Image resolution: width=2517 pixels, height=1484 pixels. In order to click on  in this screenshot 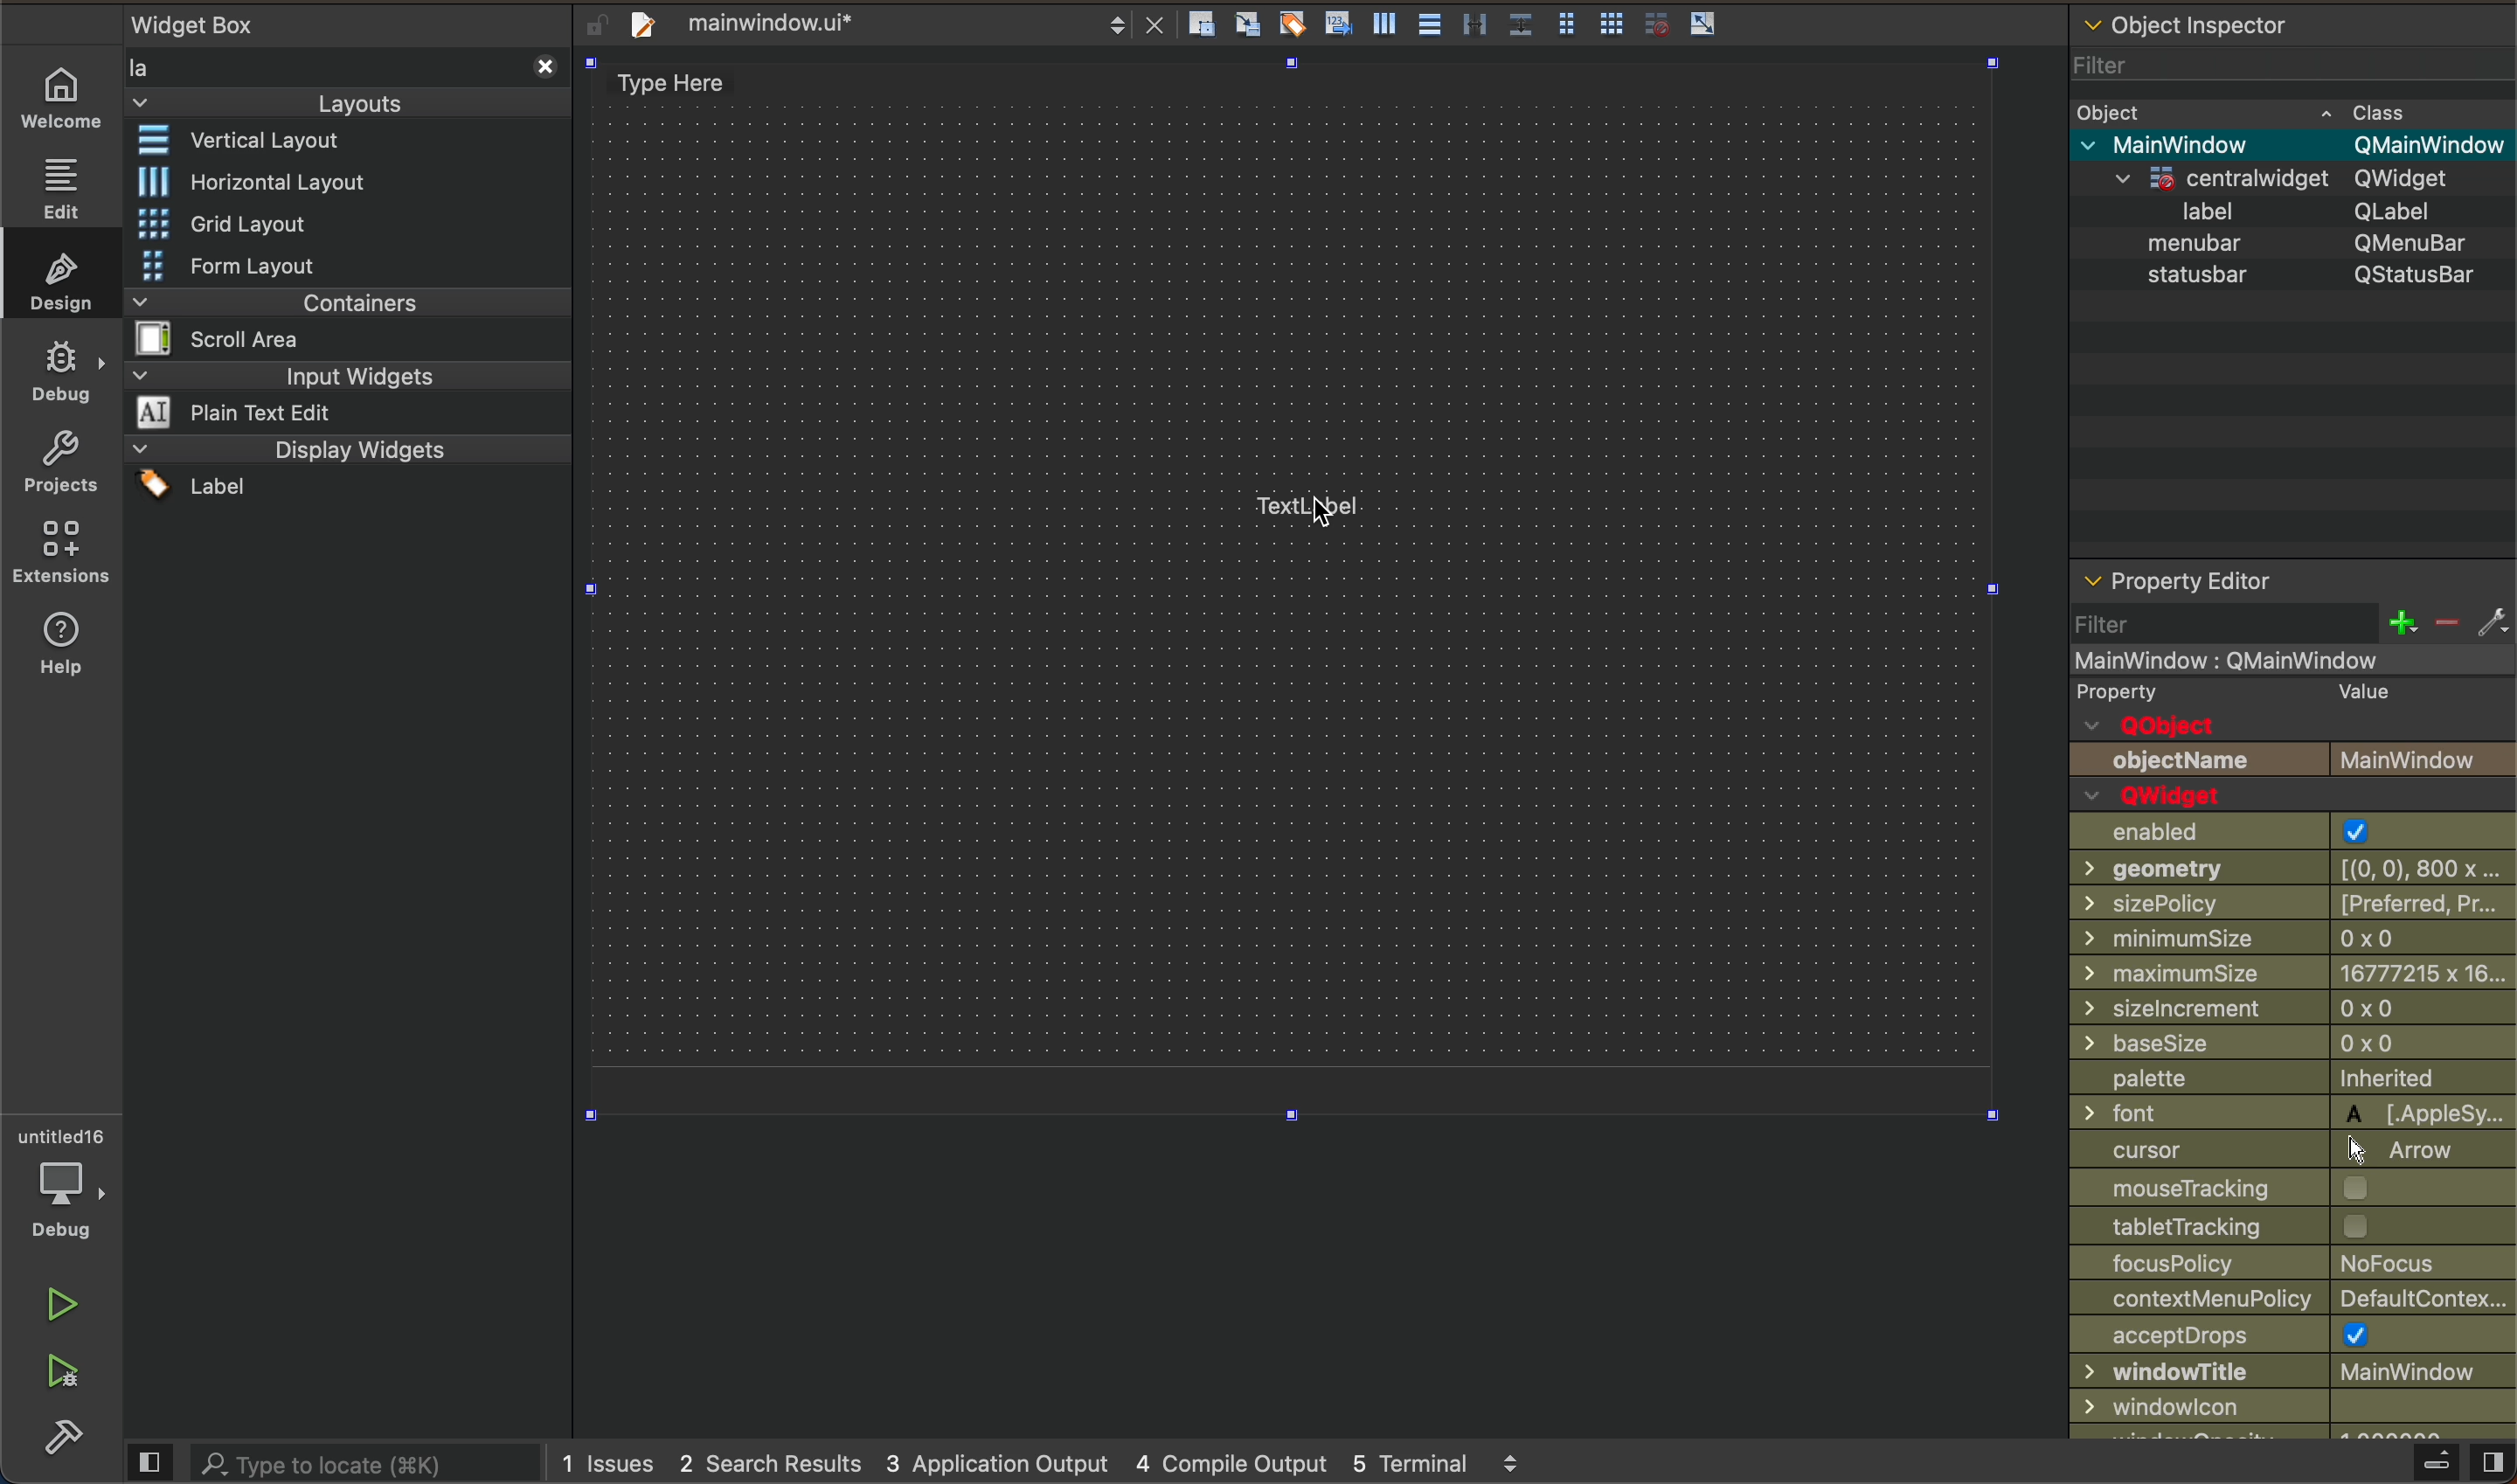, I will do `click(2292, 1044)`.